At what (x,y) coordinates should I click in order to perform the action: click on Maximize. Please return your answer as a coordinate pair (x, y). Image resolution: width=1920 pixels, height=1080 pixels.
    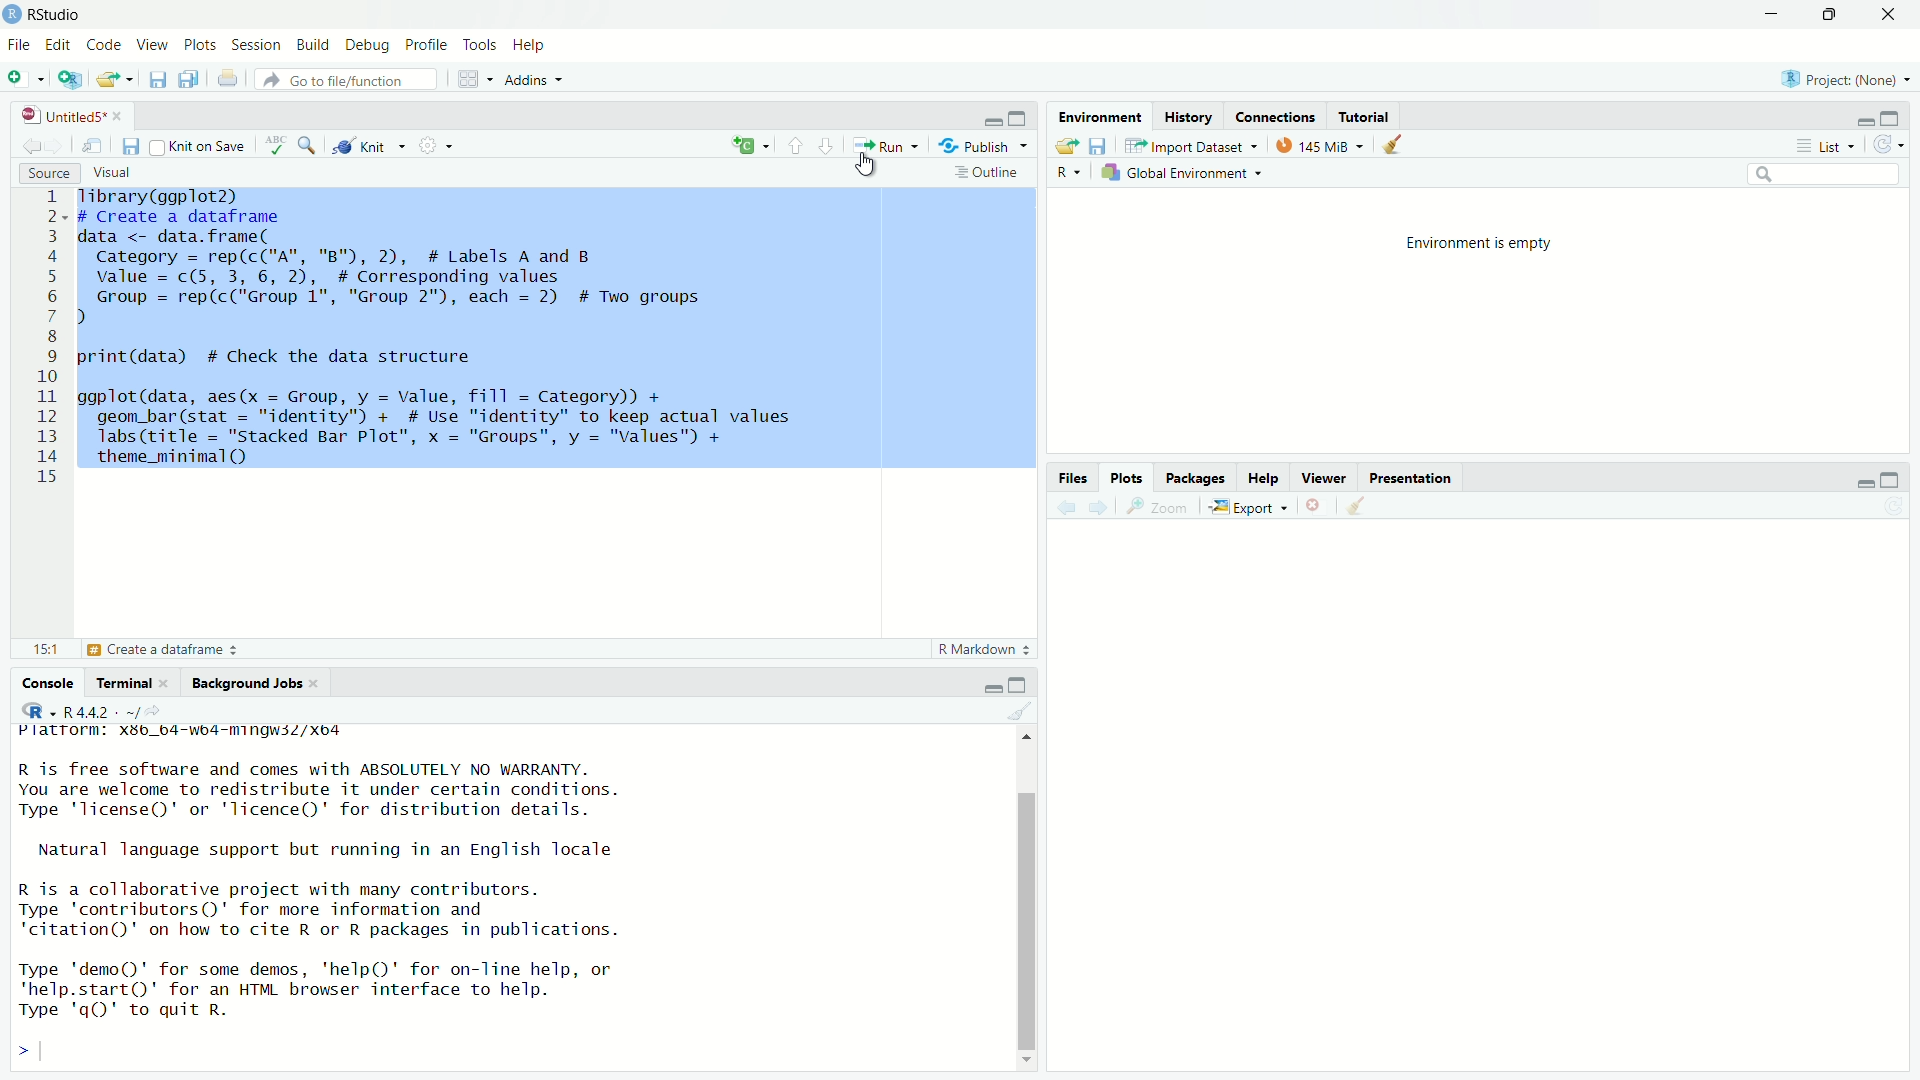
    Looking at the image, I should click on (1018, 684).